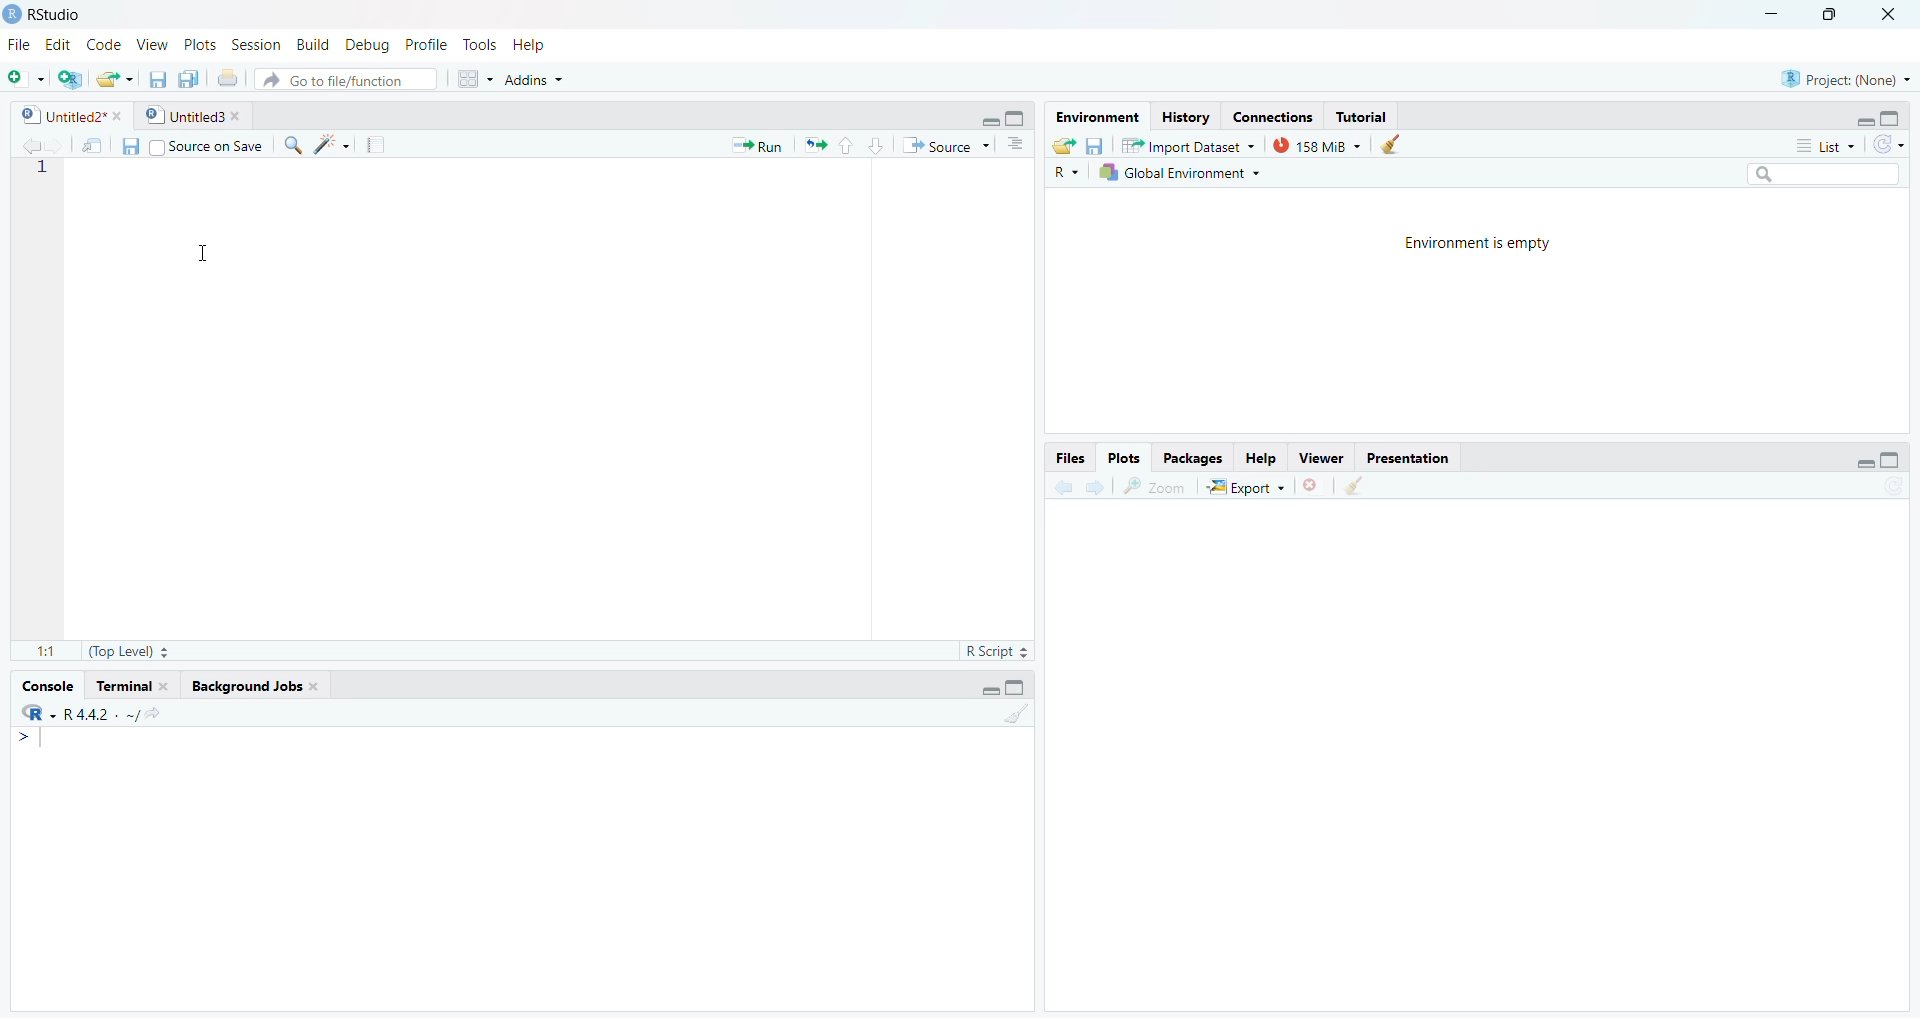  I want to click on Connections, so click(1269, 113).